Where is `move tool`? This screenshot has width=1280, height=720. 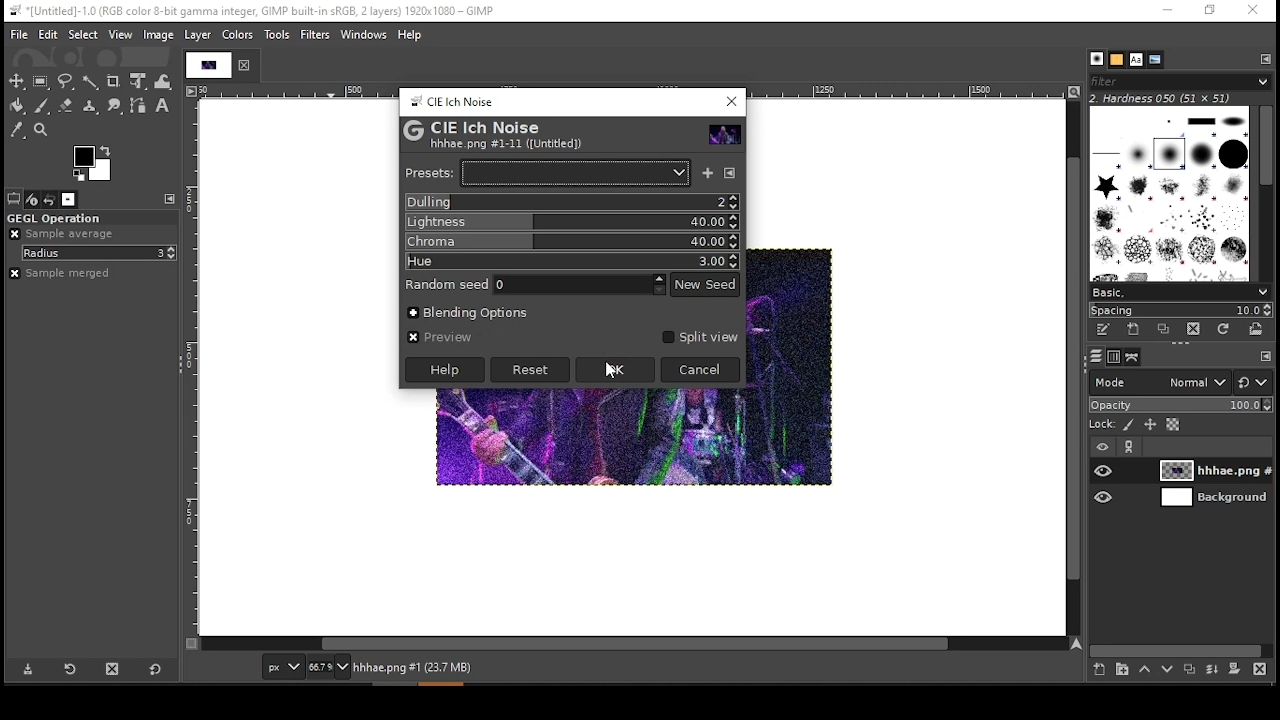 move tool is located at coordinates (17, 81).